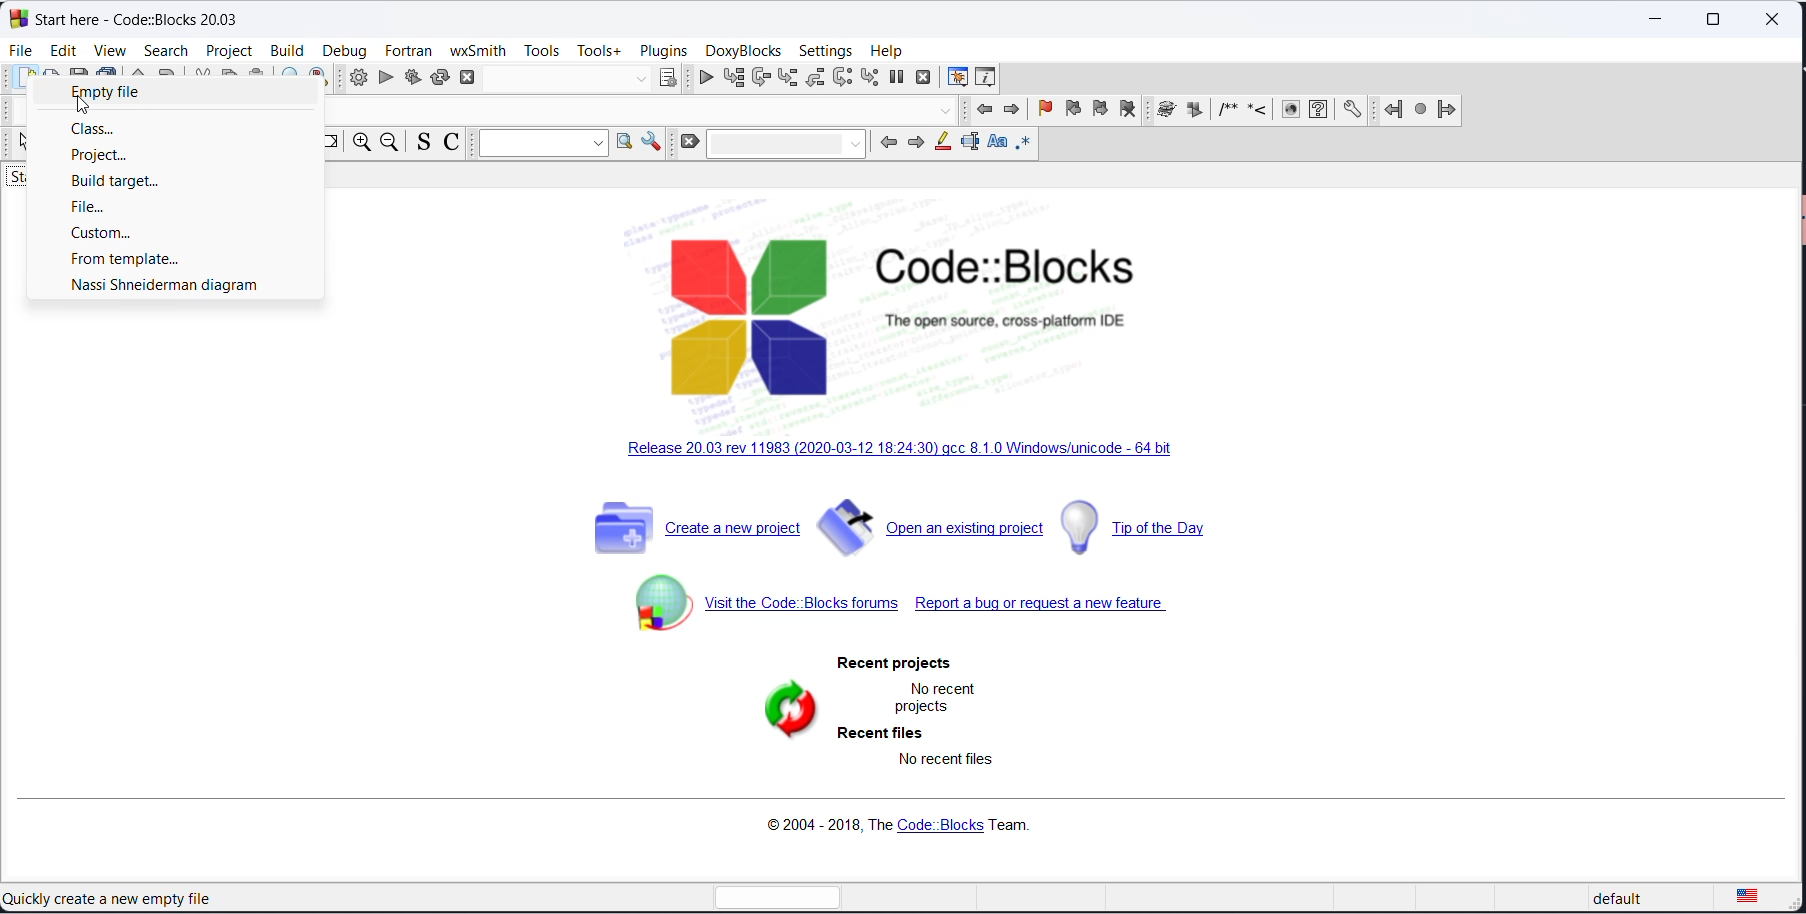 Image resolution: width=1806 pixels, height=914 pixels. I want to click on Project, so click(230, 51).